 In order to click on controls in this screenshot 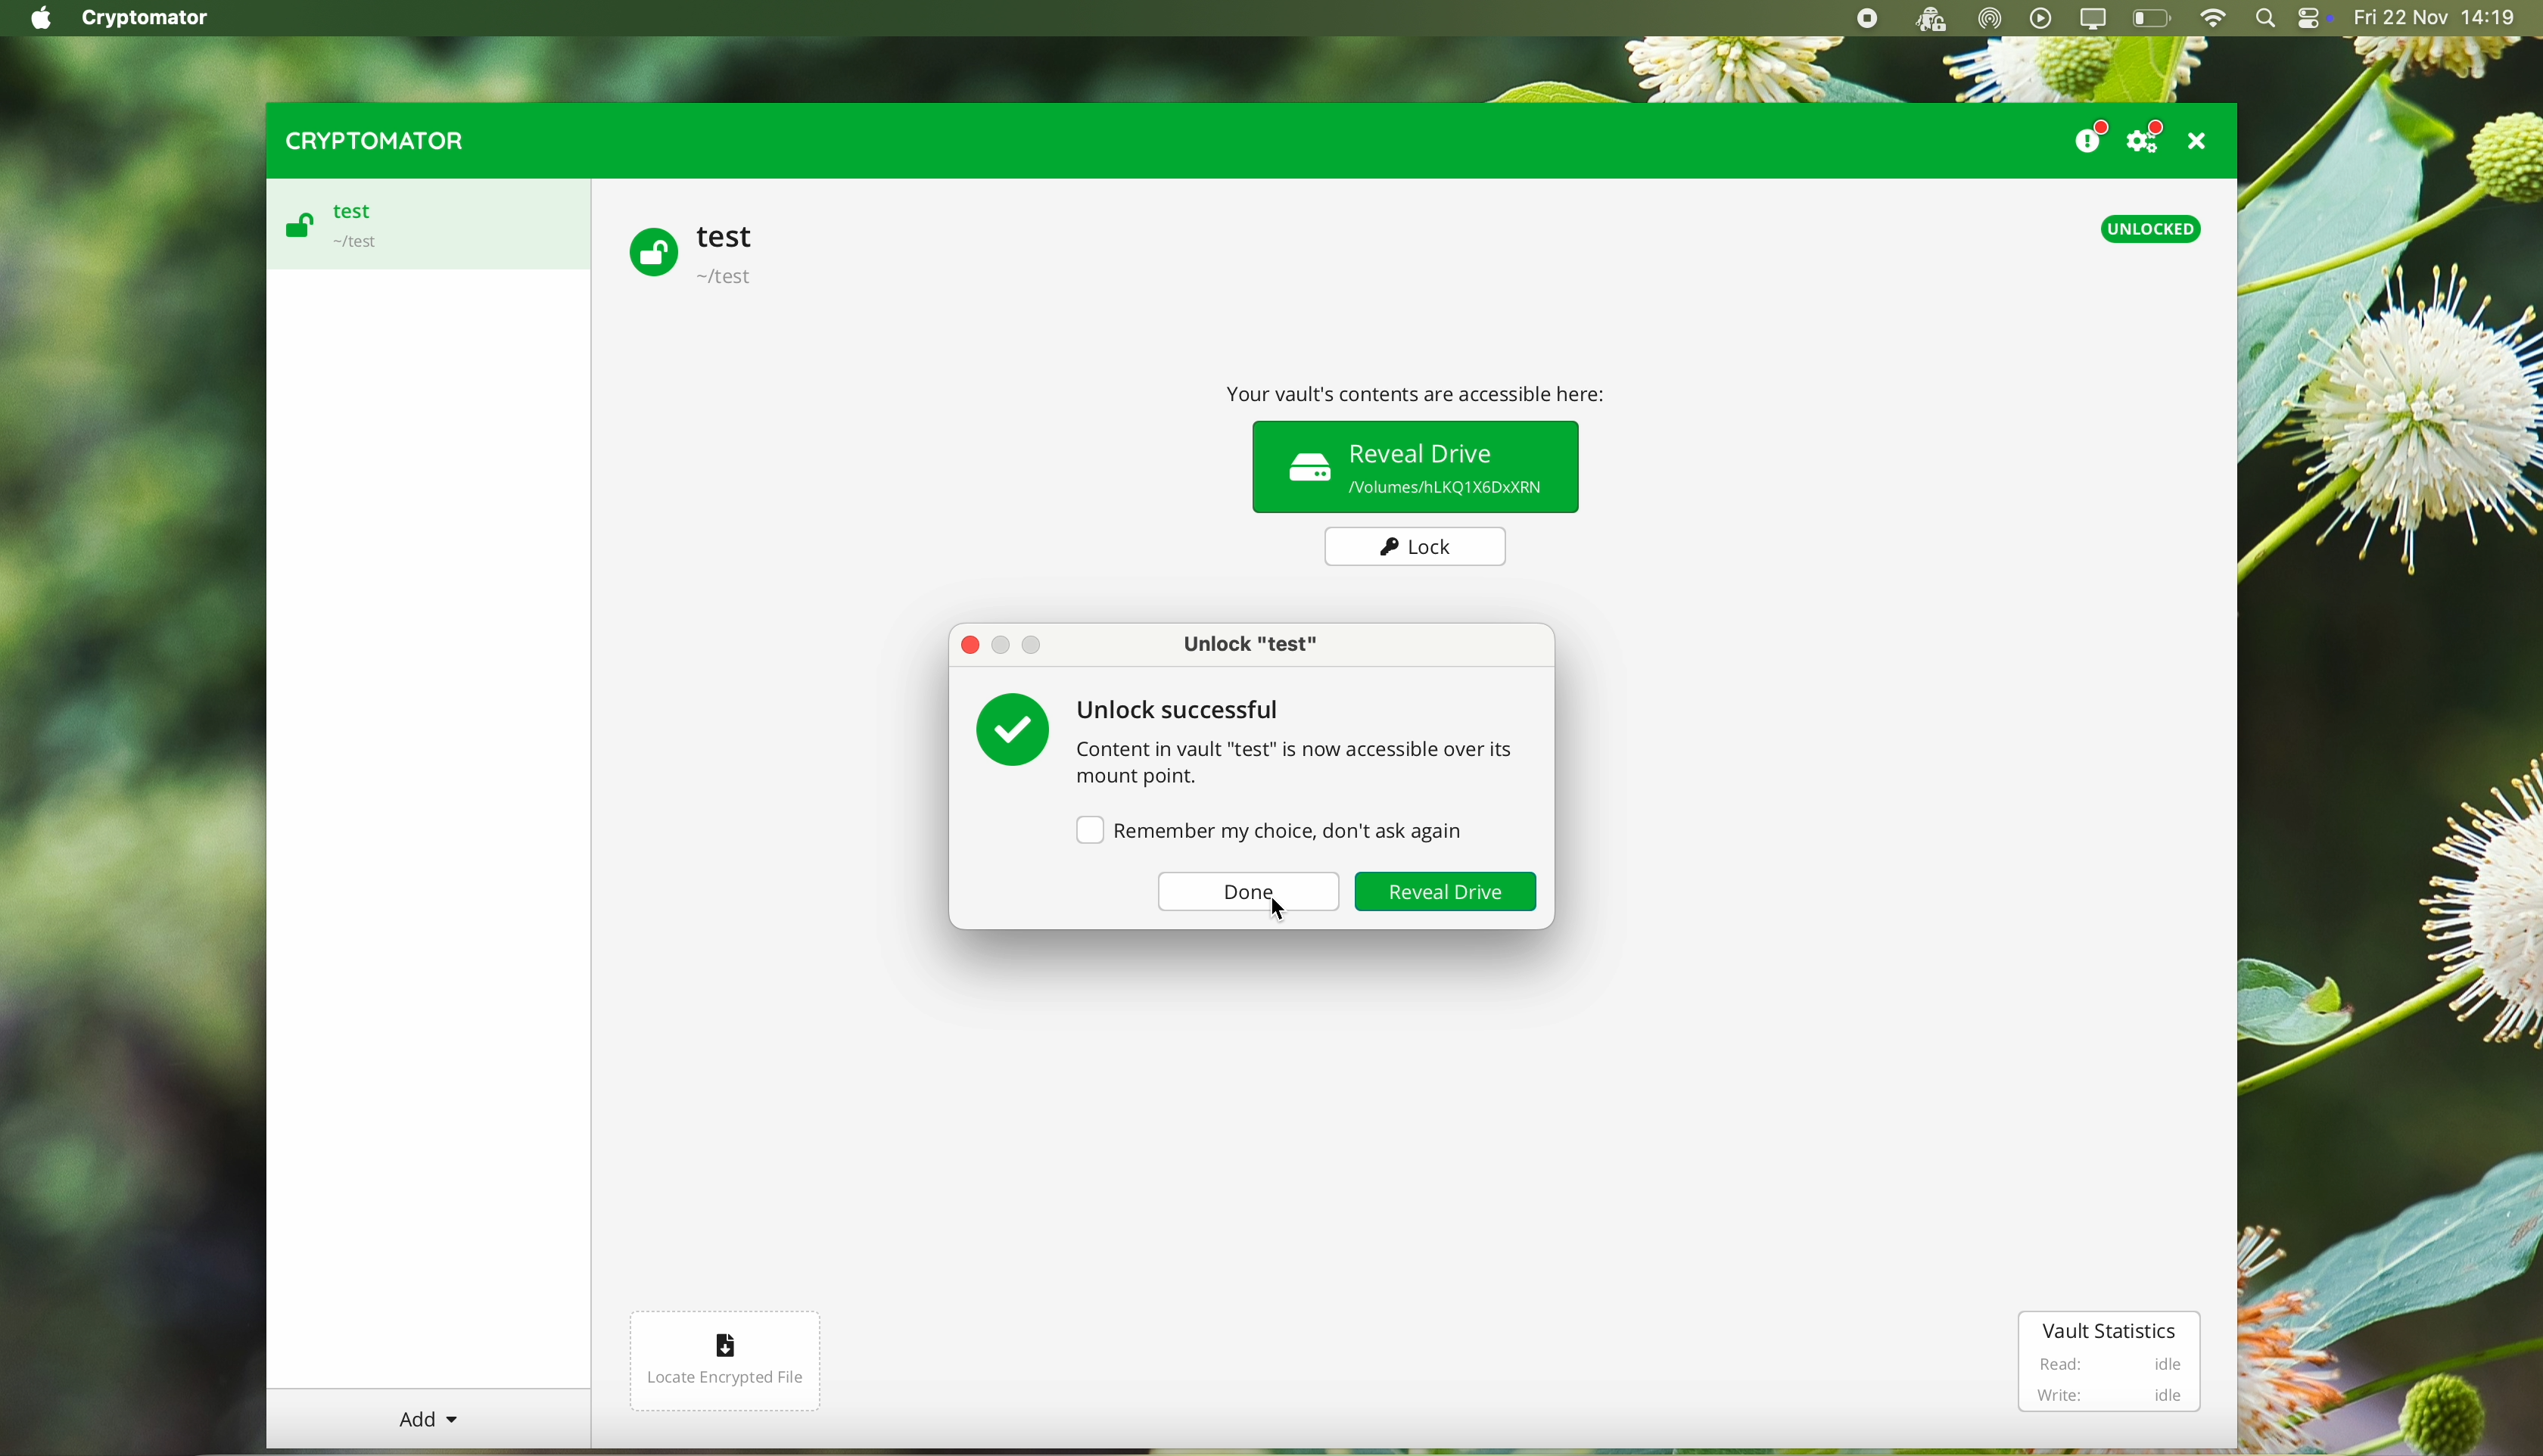, I will do `click(2314, 20)`.